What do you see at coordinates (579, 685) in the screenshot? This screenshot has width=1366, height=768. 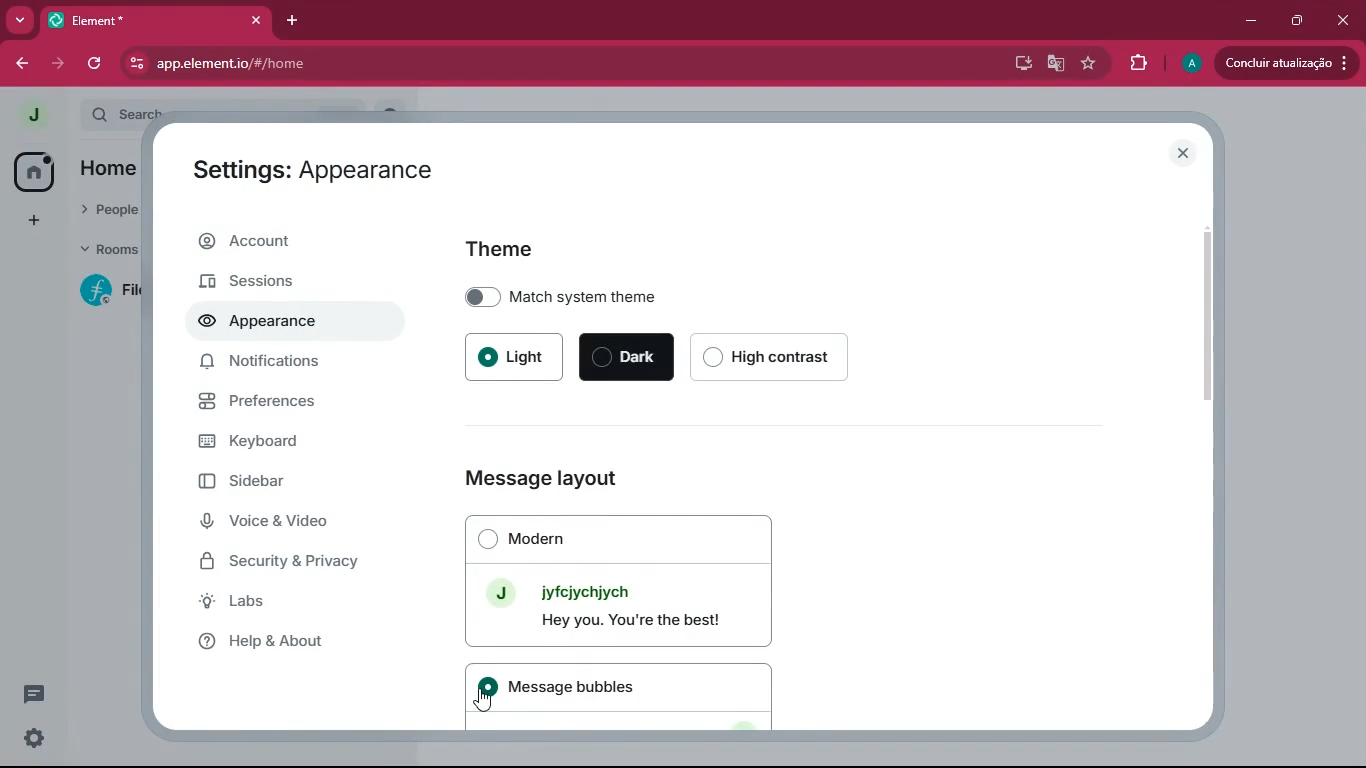 I see `Message bubbles` at bounding box center [579, 685].